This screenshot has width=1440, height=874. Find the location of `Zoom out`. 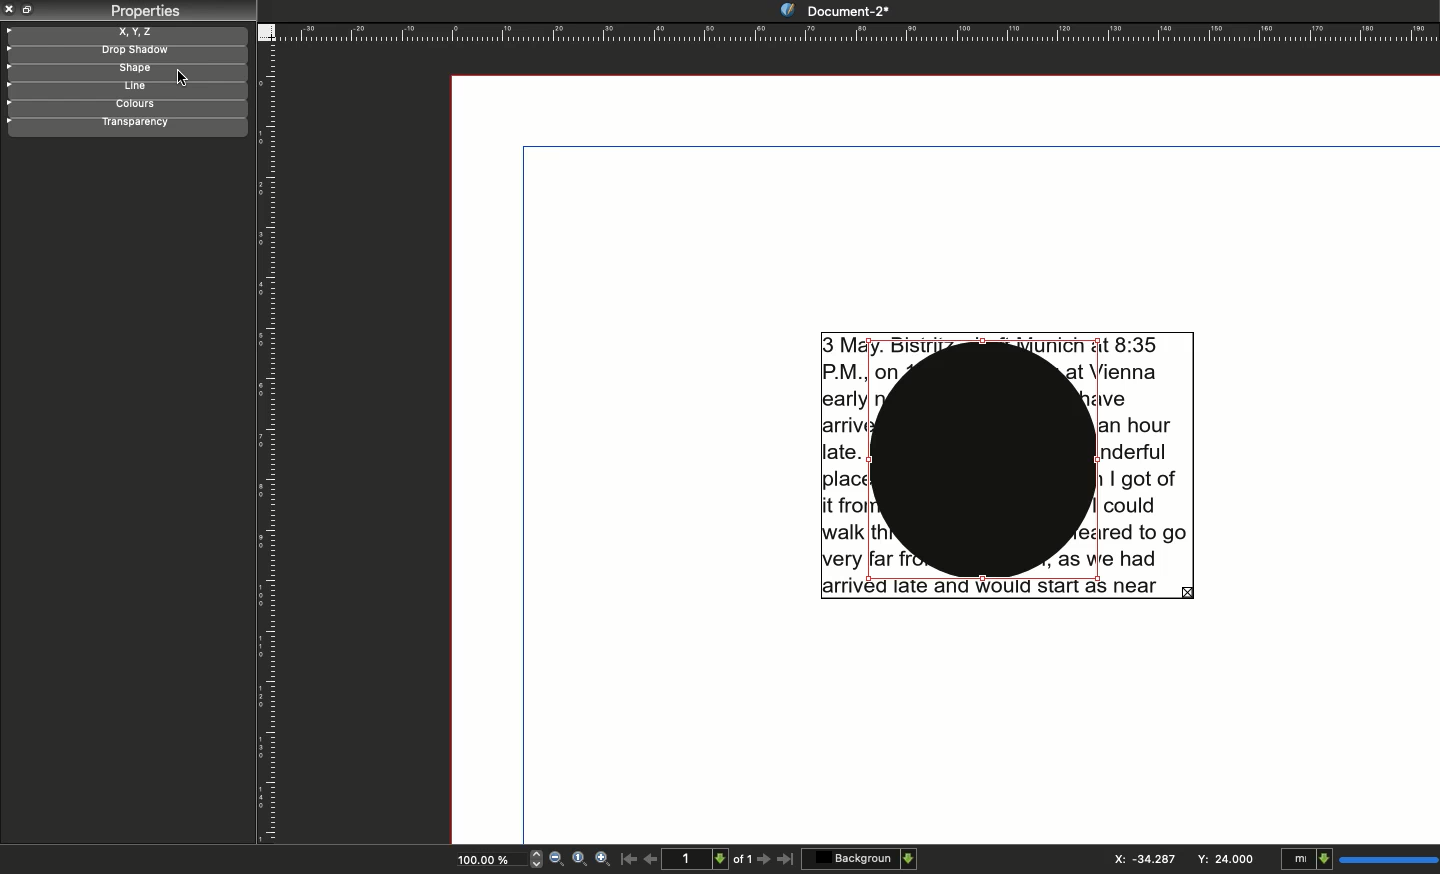

Zoom out is located at coordinates (557, 858).